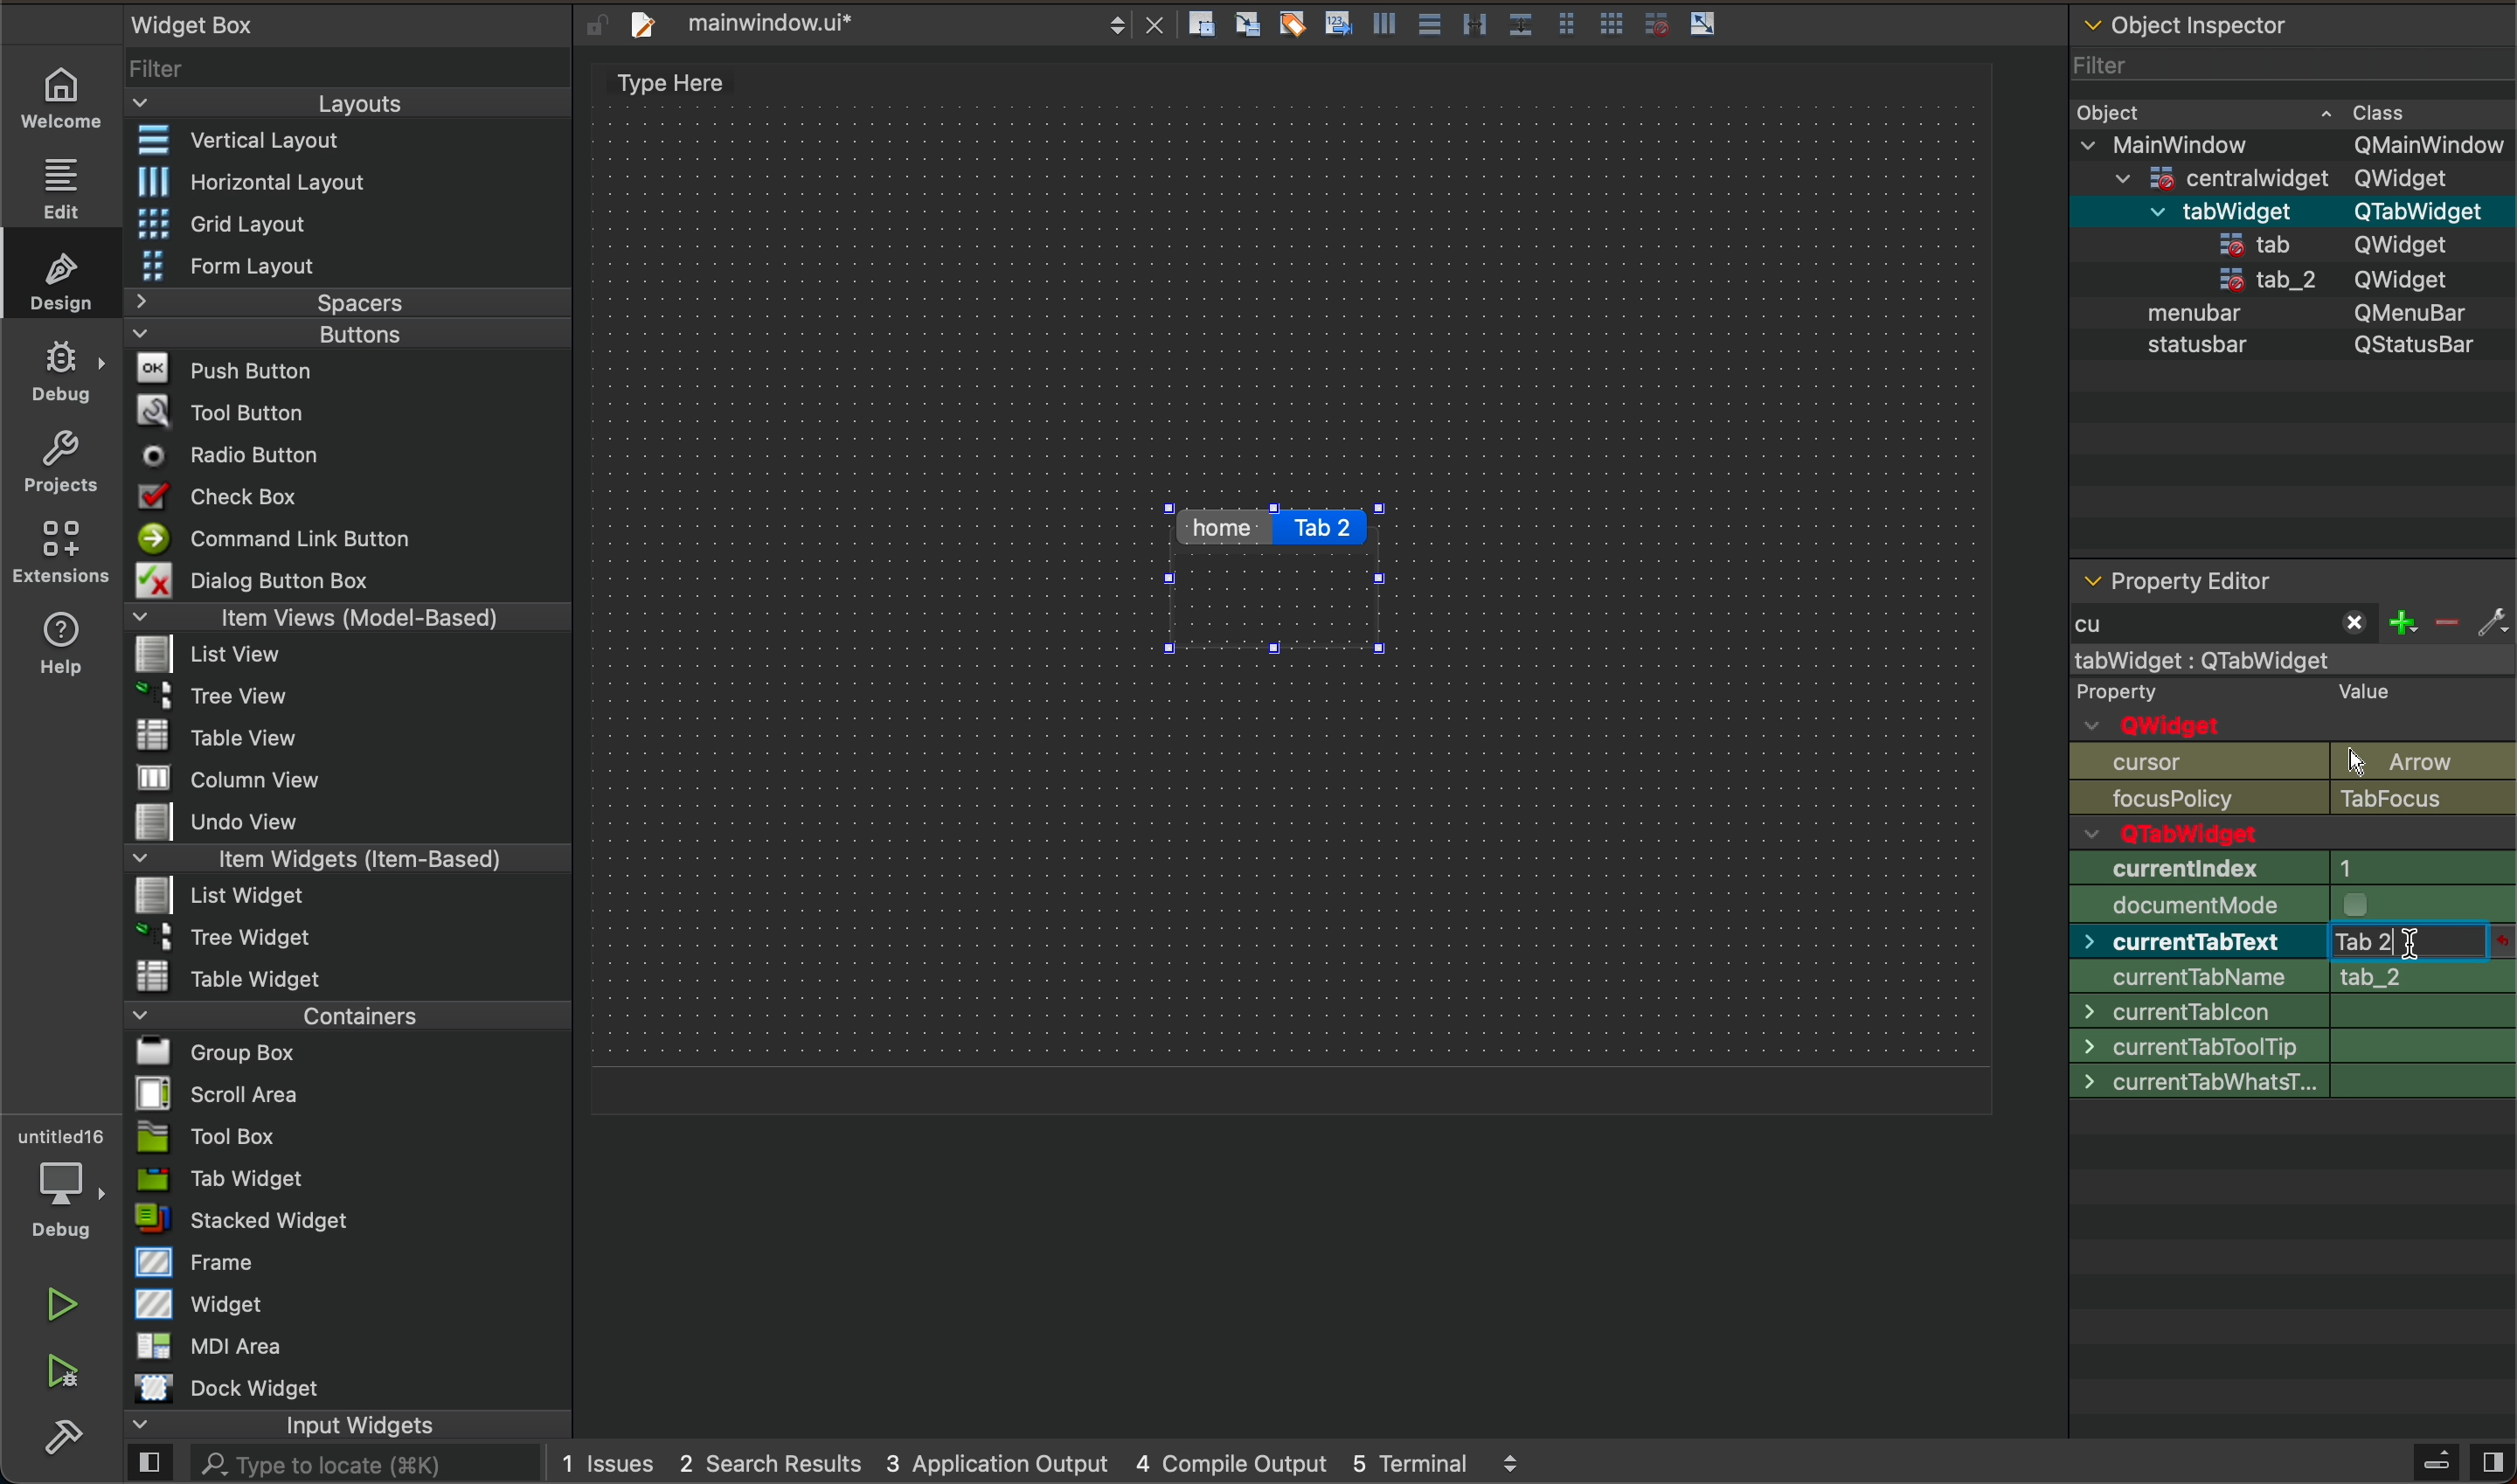  I want to click on ~ Class, so click(2370, 106).